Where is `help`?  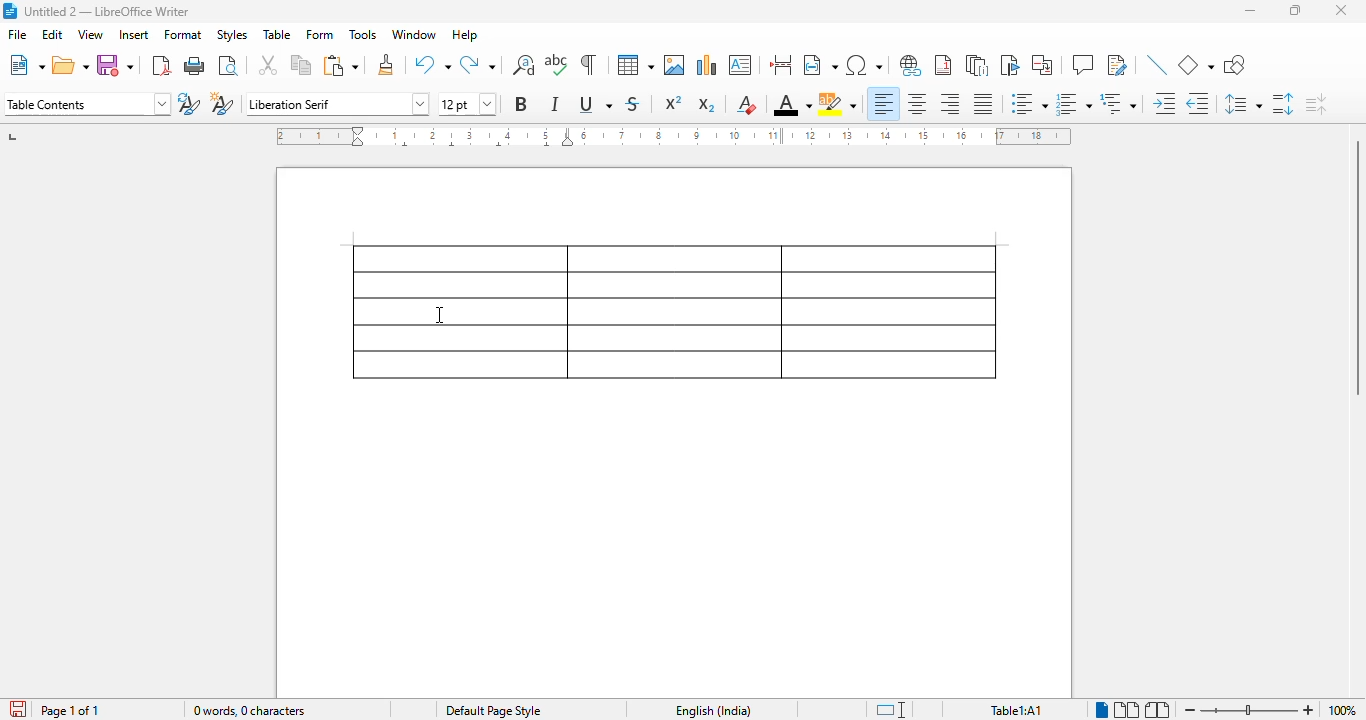 help is located at coordinates (464, 35).